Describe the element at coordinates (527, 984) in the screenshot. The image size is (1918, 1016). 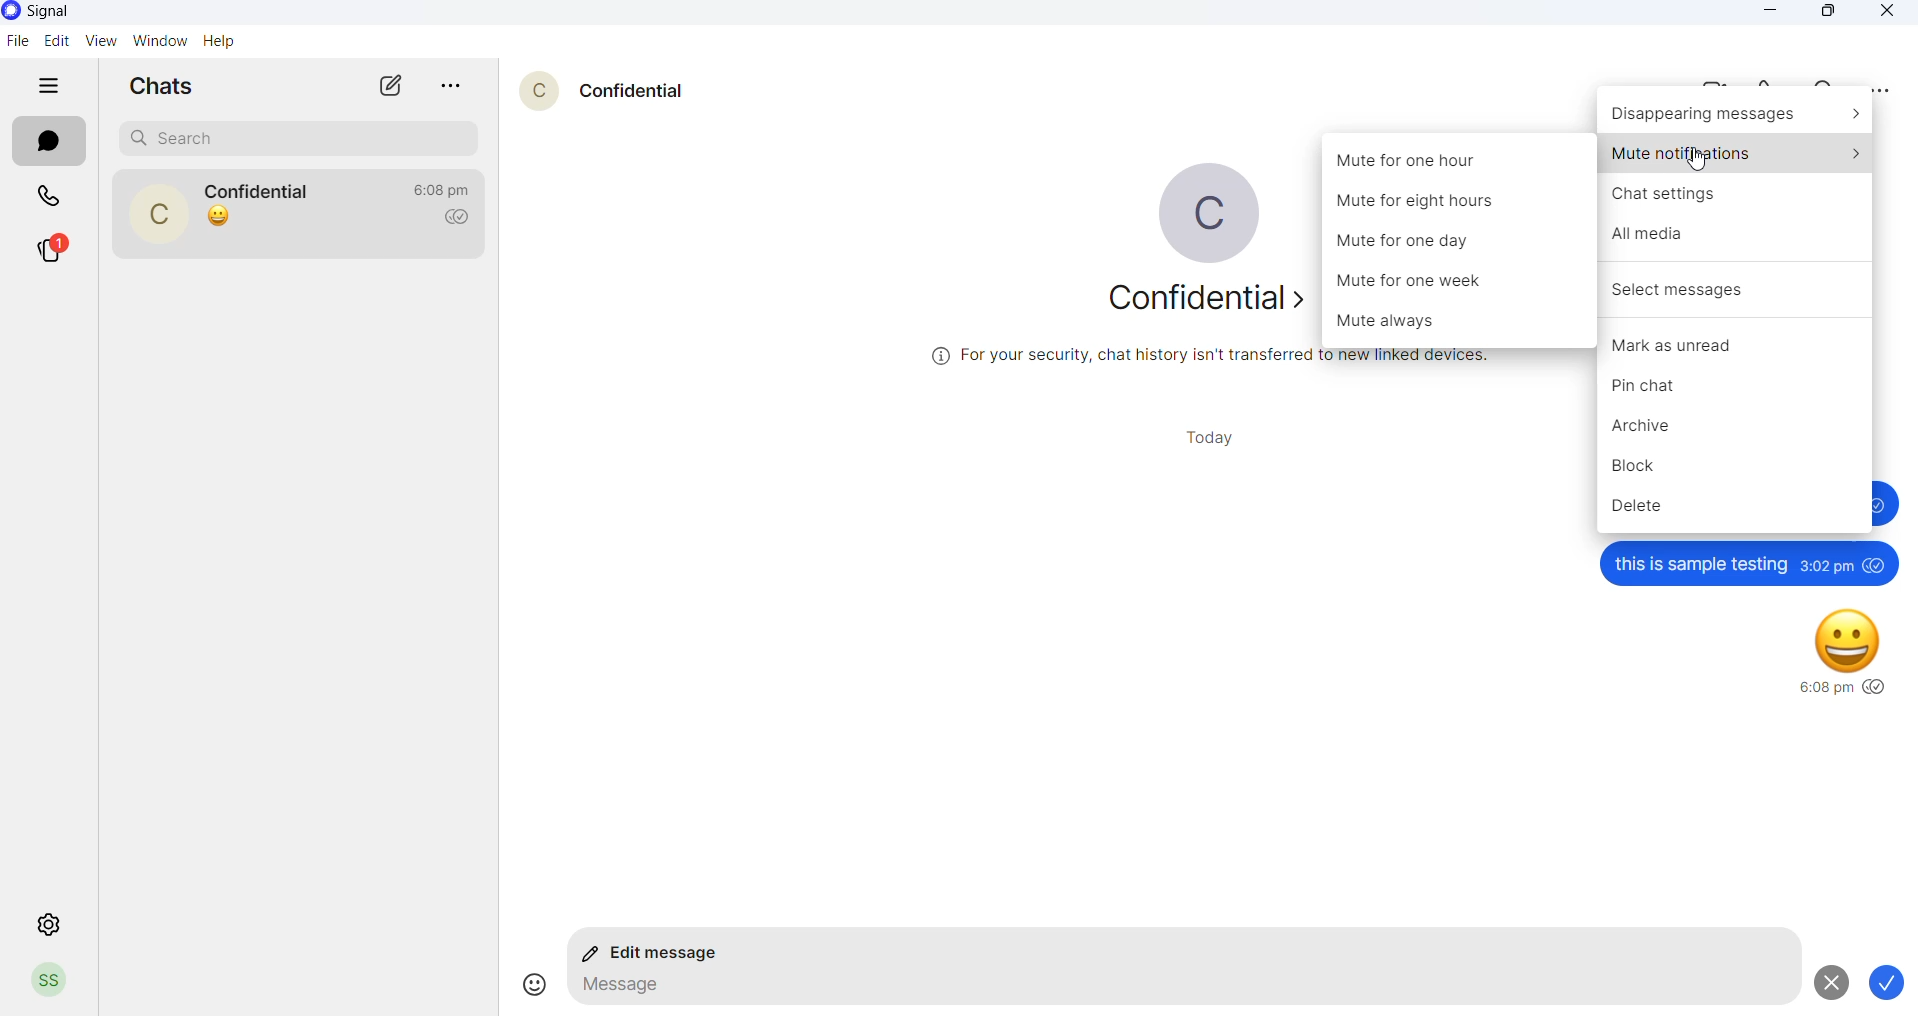
I see `emojis` at that location.